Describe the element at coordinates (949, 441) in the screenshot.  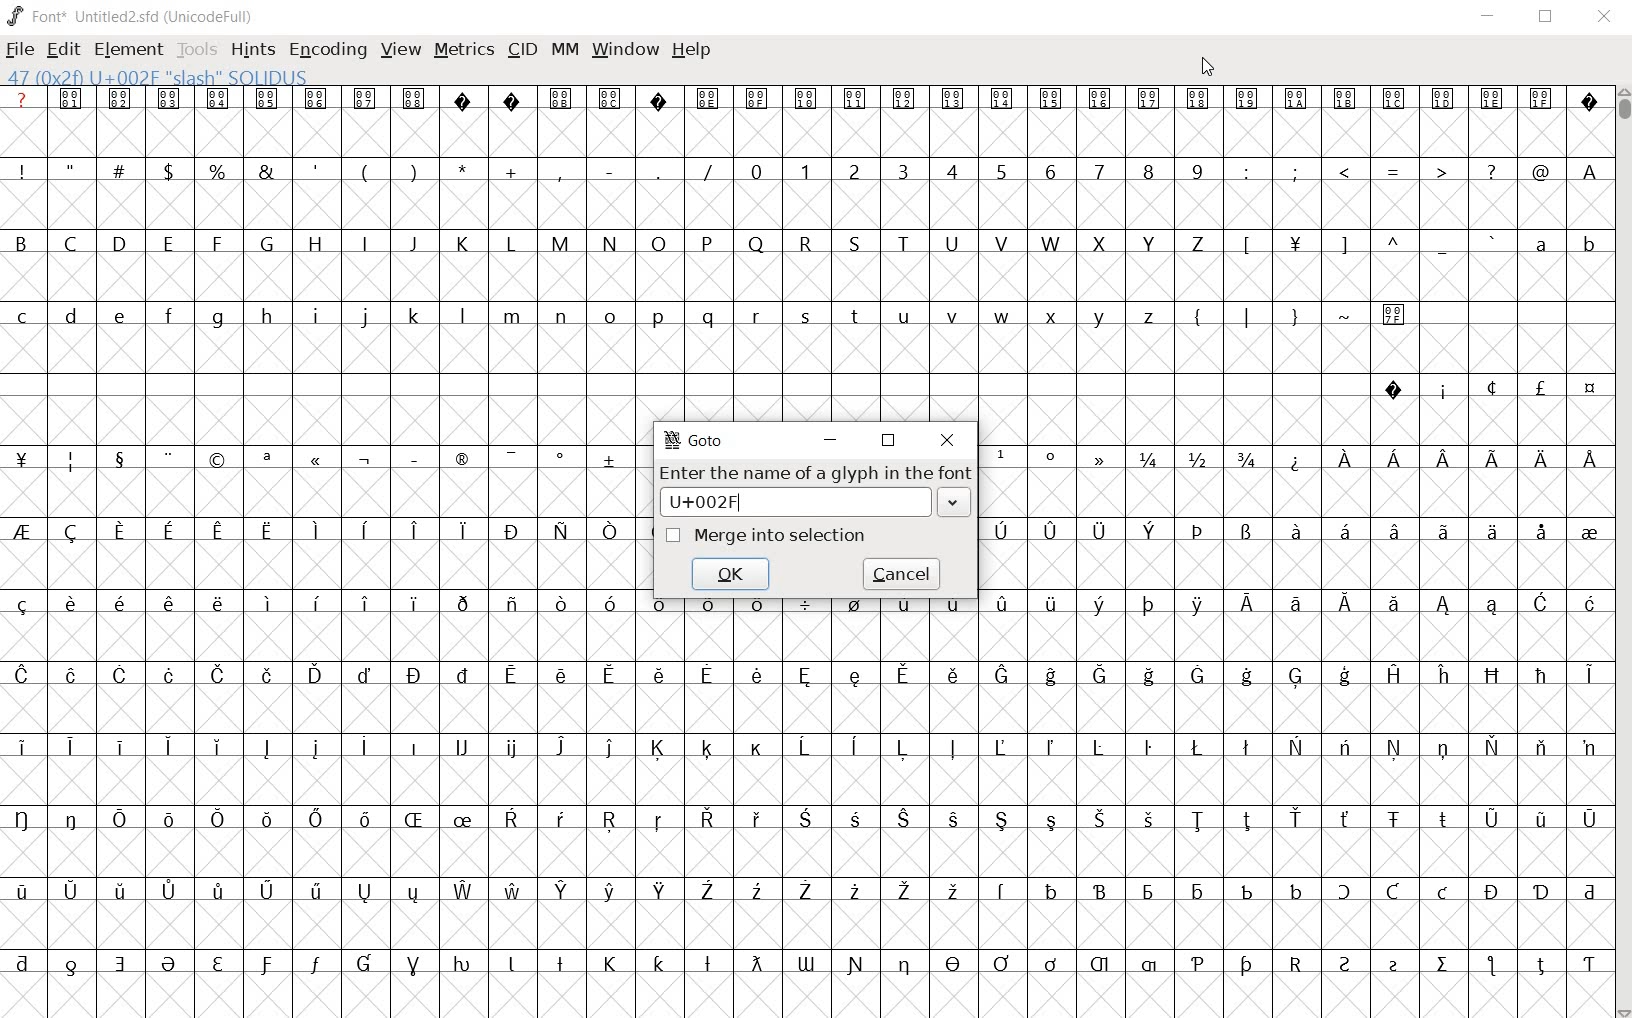
I see `close` at that location.